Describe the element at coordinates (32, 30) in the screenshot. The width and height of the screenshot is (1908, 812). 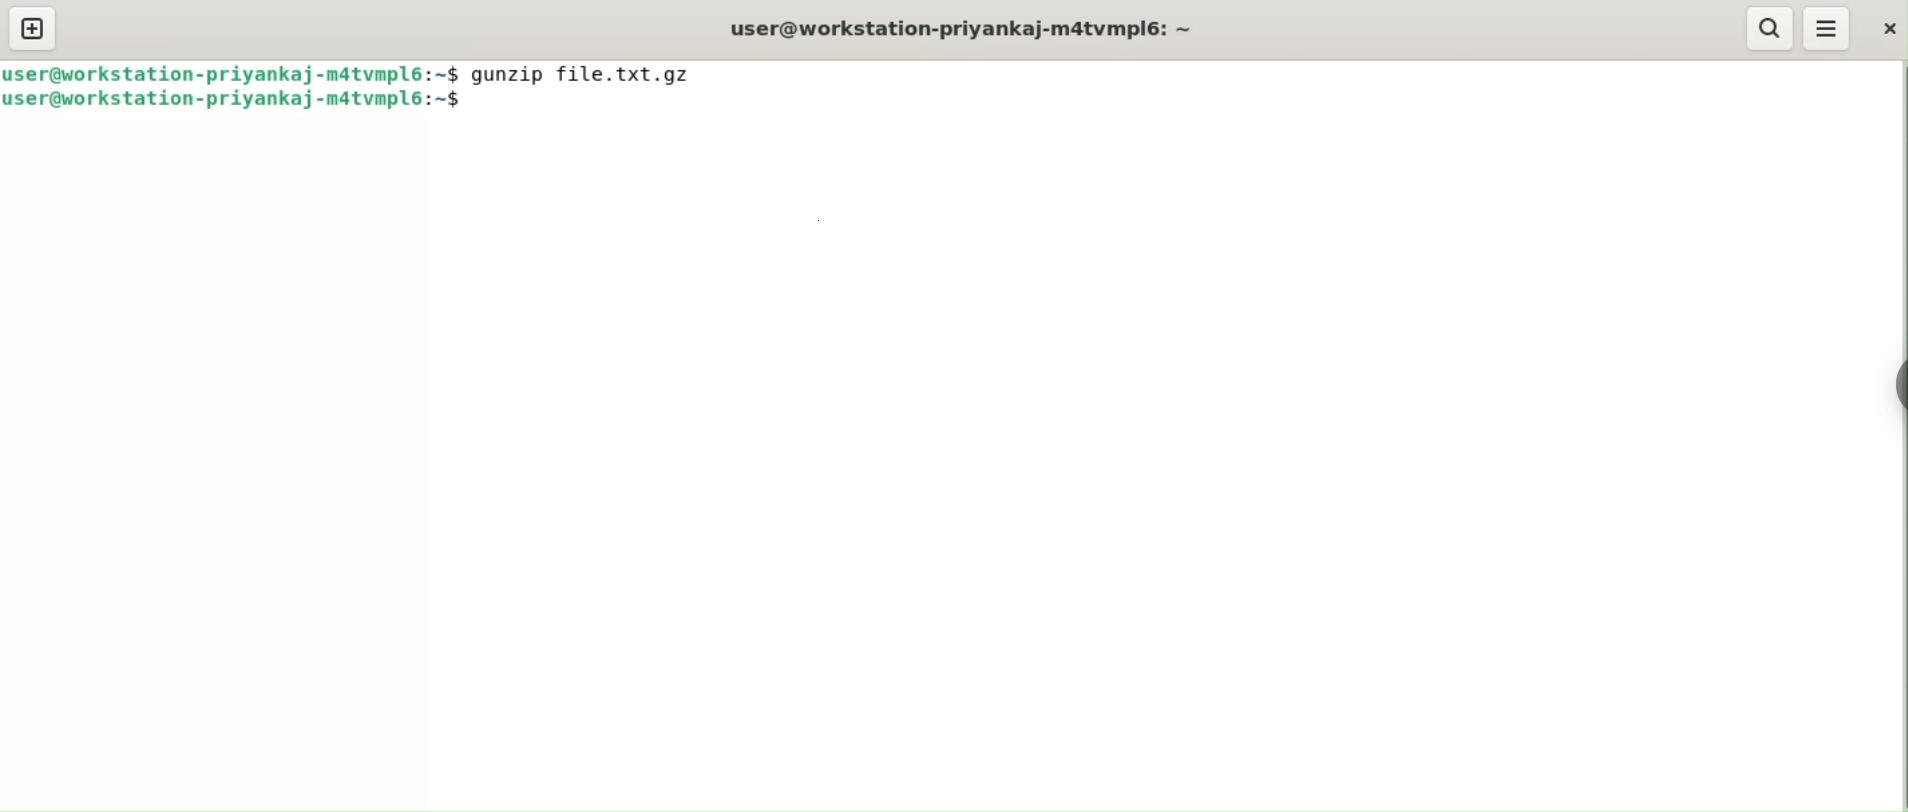
I see `new tab` at that location.